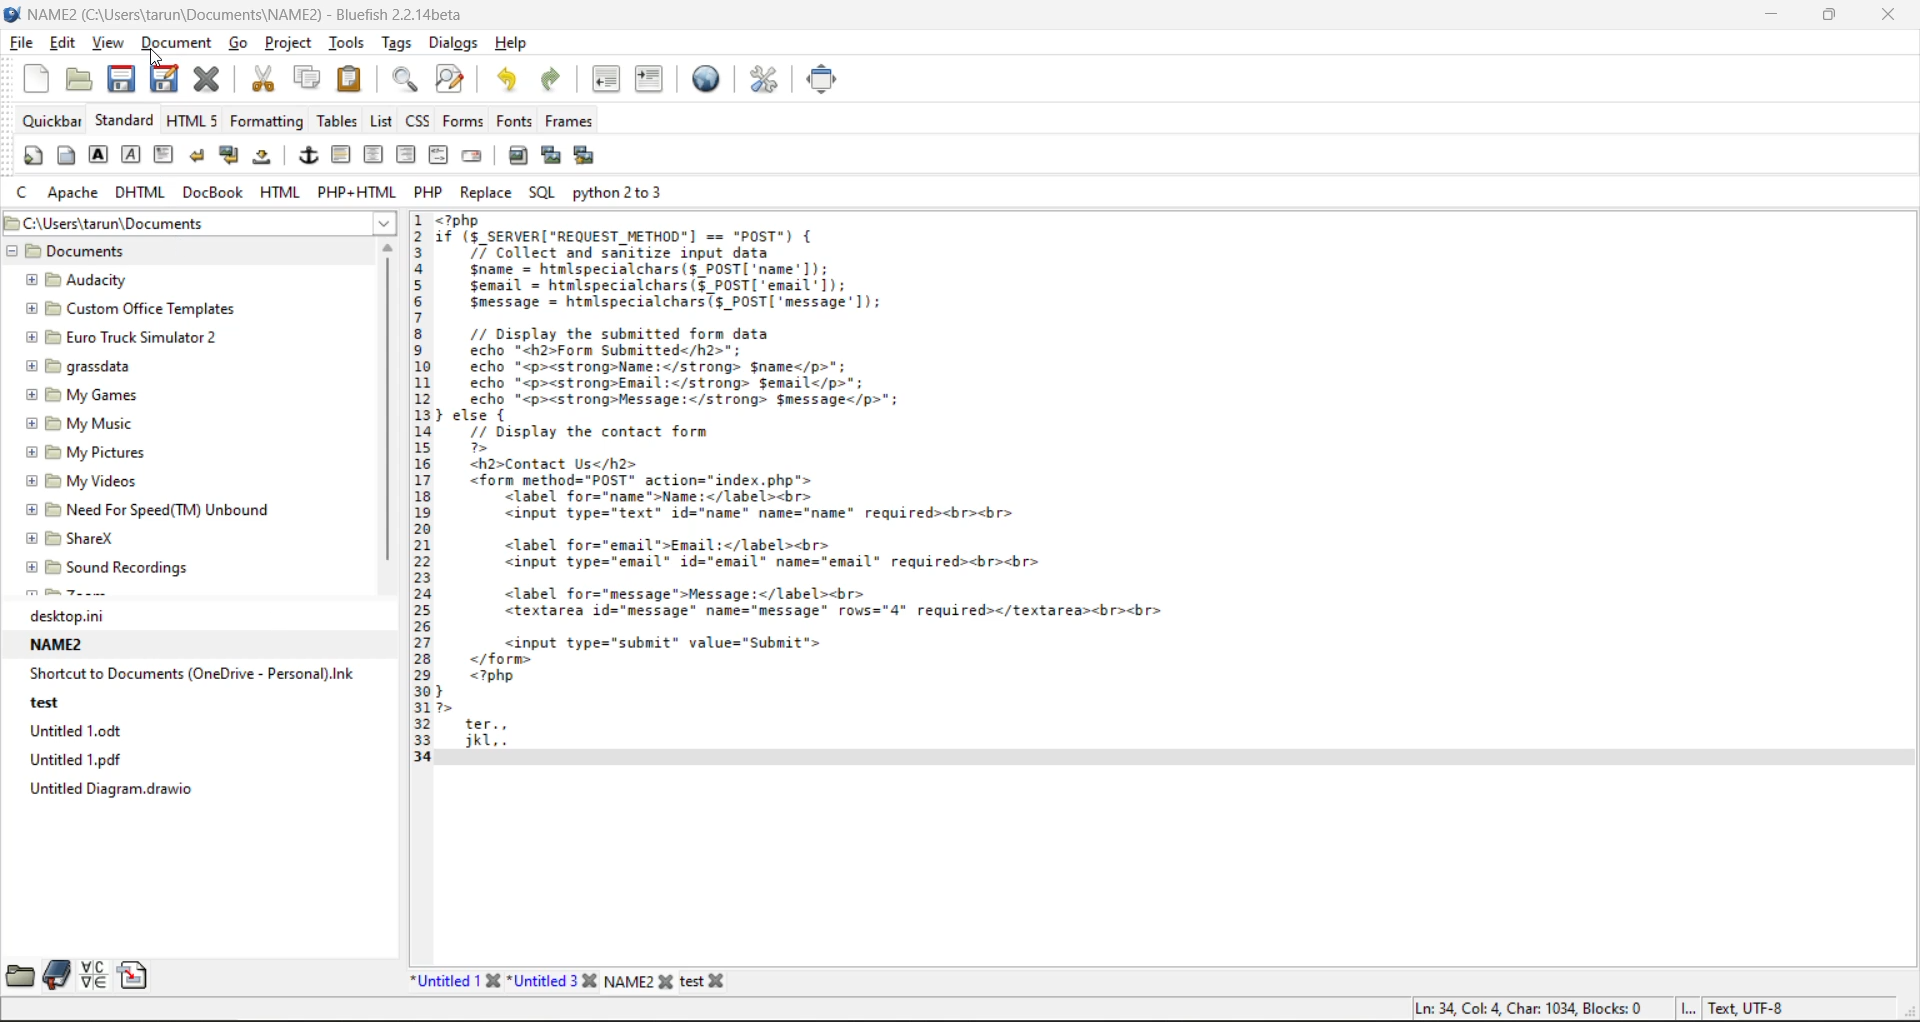  What do you see at coordinates (23, 975) in the screenshot?
I see `file browser` at bounding box center [23, 975].